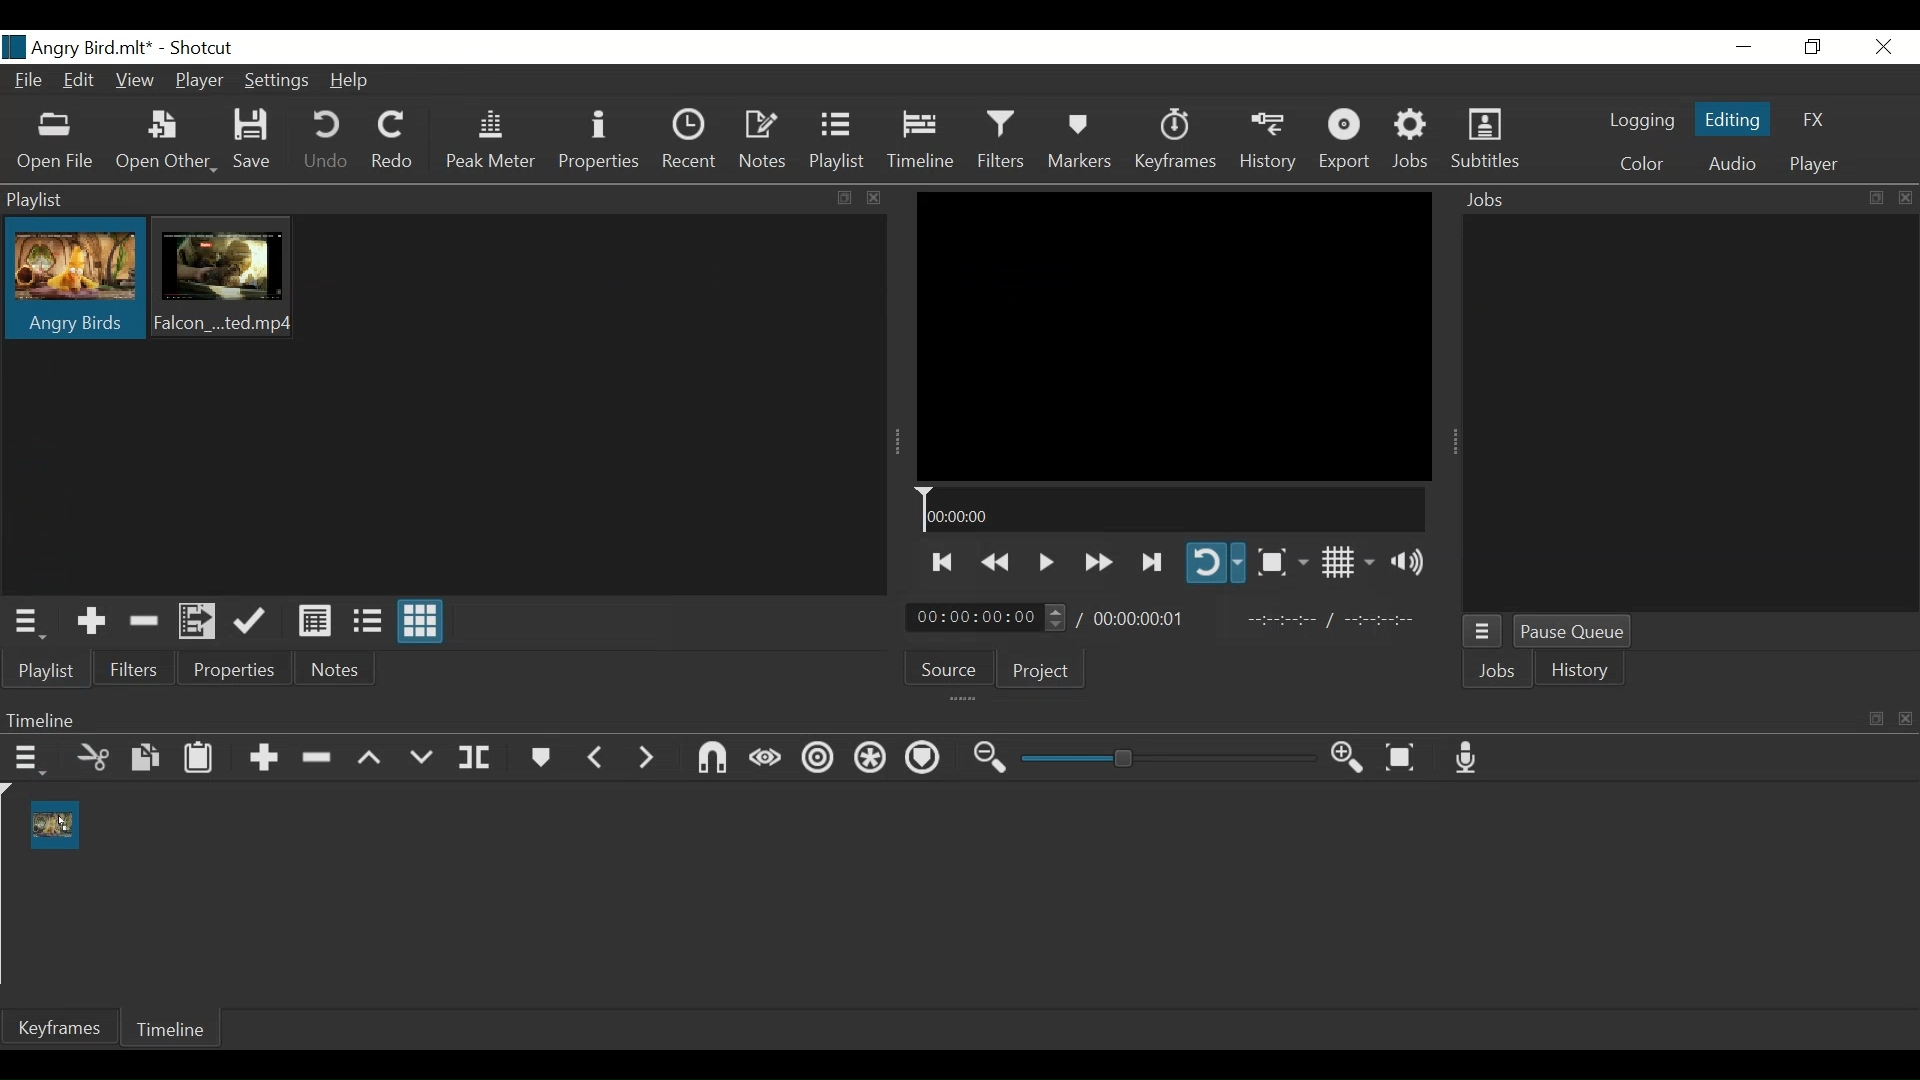 Image resolution: width=1920 pixels, height=1080 pixels. What do you see at coordinates (395, 140) in the screenshot?
I see `Redo` at bounding box center [395, 140].